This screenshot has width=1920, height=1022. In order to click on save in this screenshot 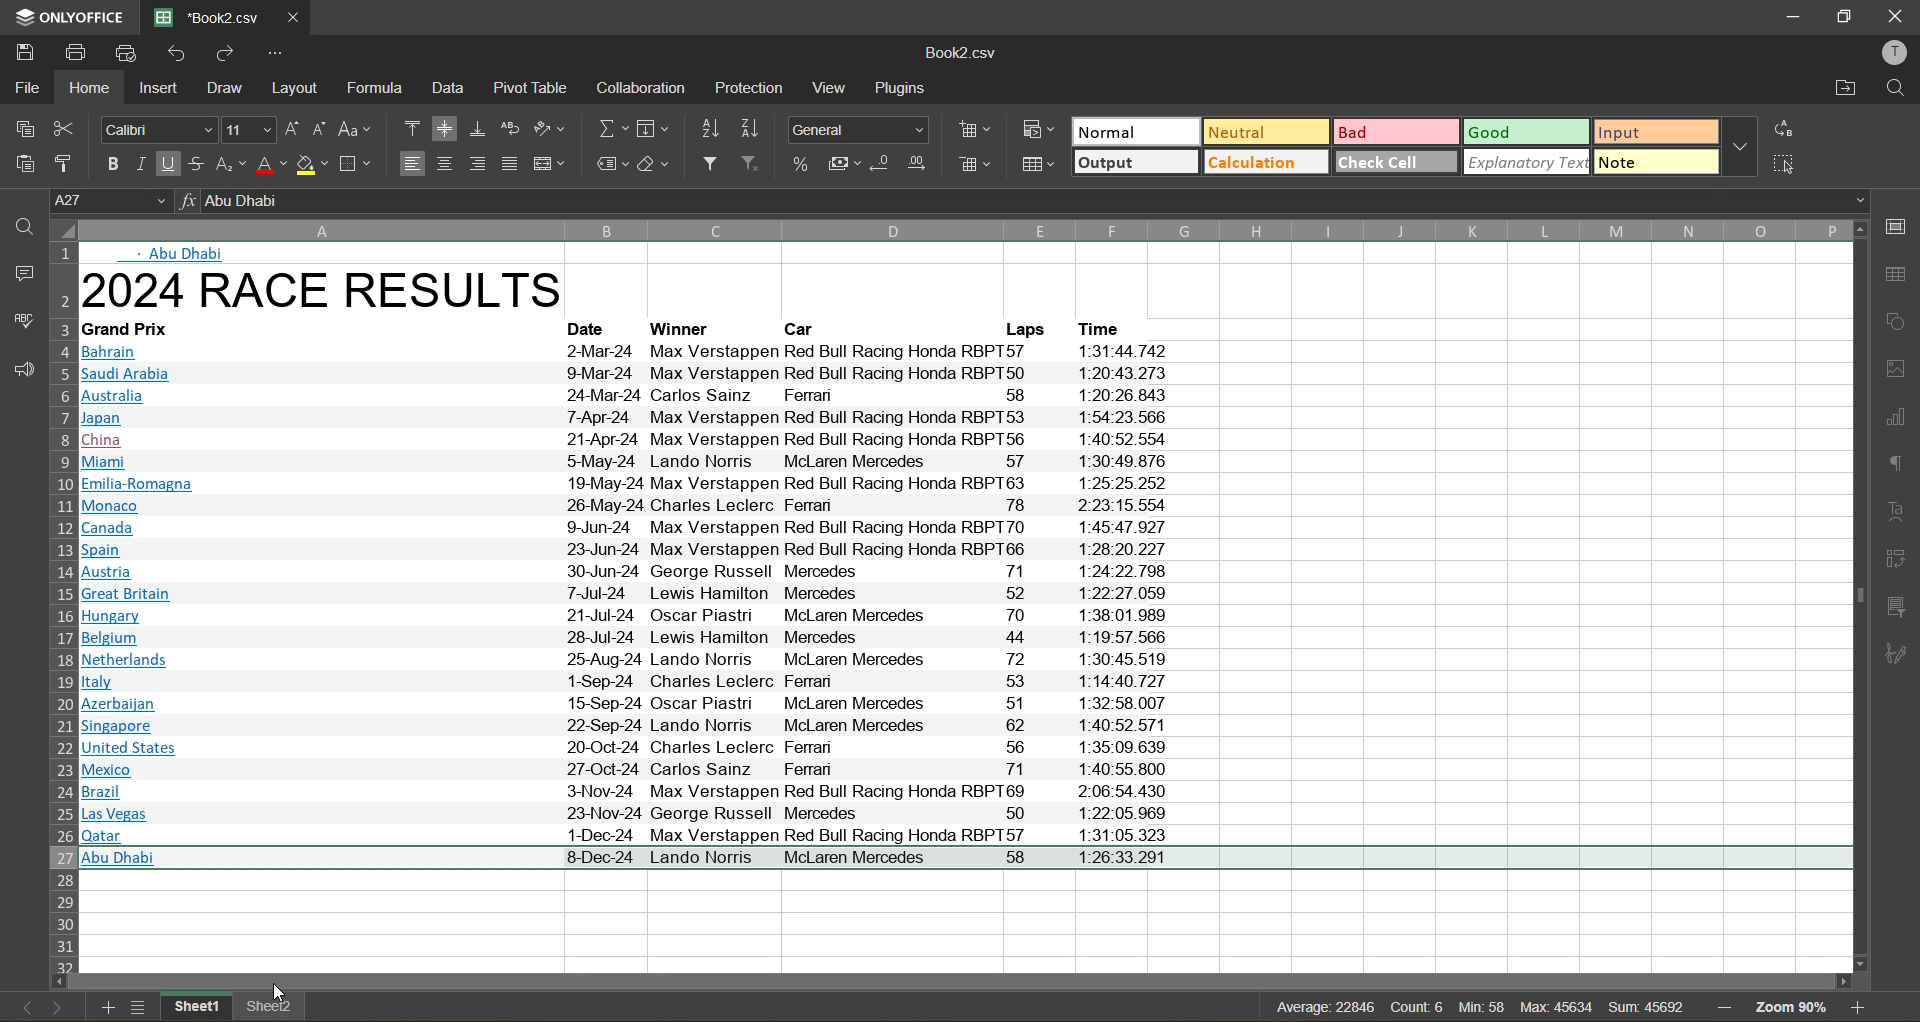, I will do `click(25, 51)`.